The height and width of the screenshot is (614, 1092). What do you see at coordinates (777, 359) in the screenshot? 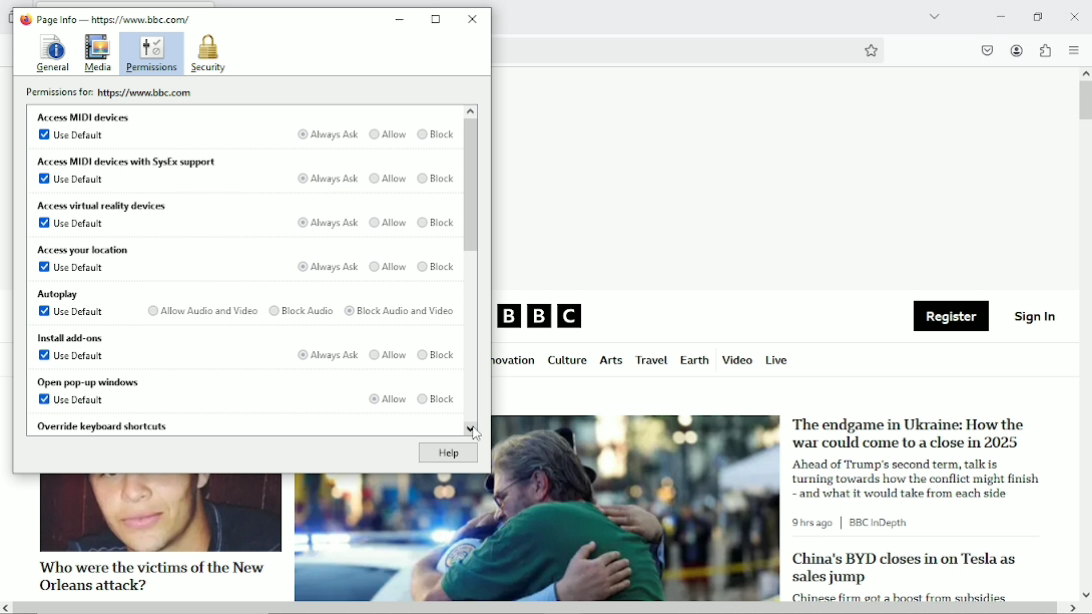
I see `Live` at bounding box center [777, 359].